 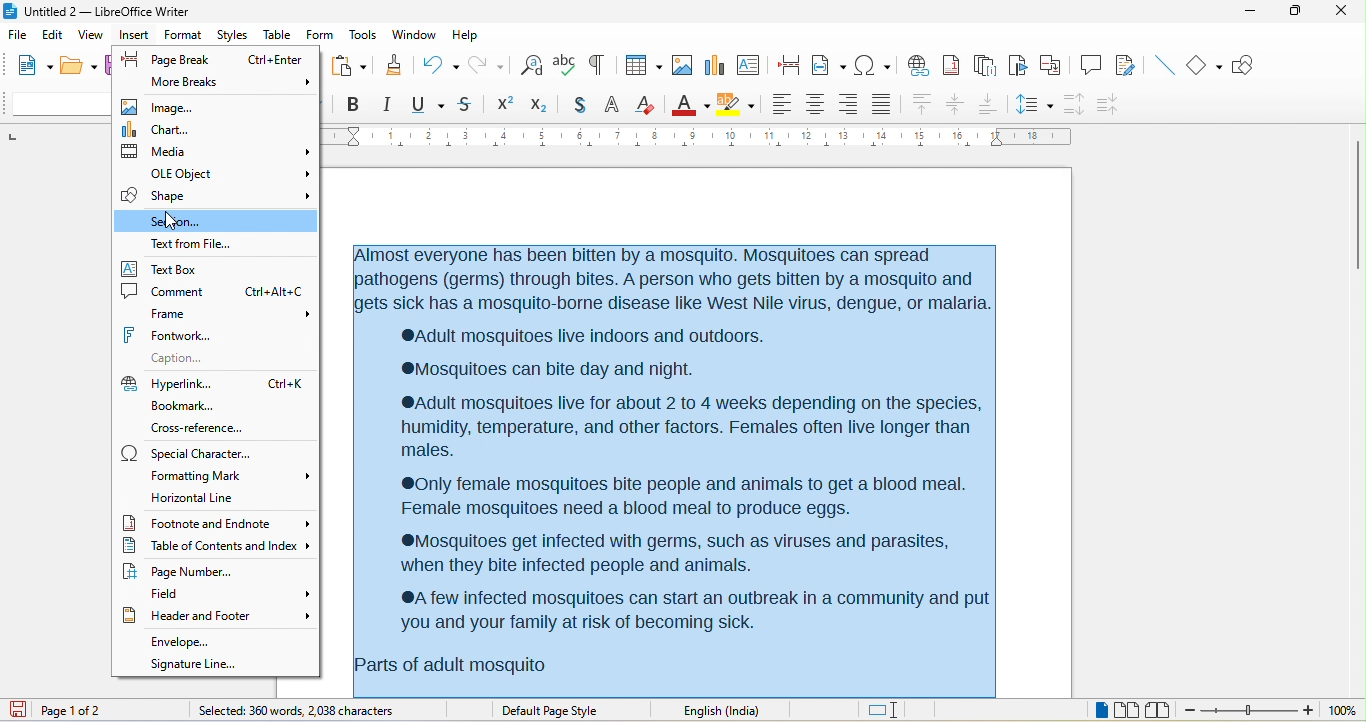 I want to click on header and footer, so click(x=217, y=618).